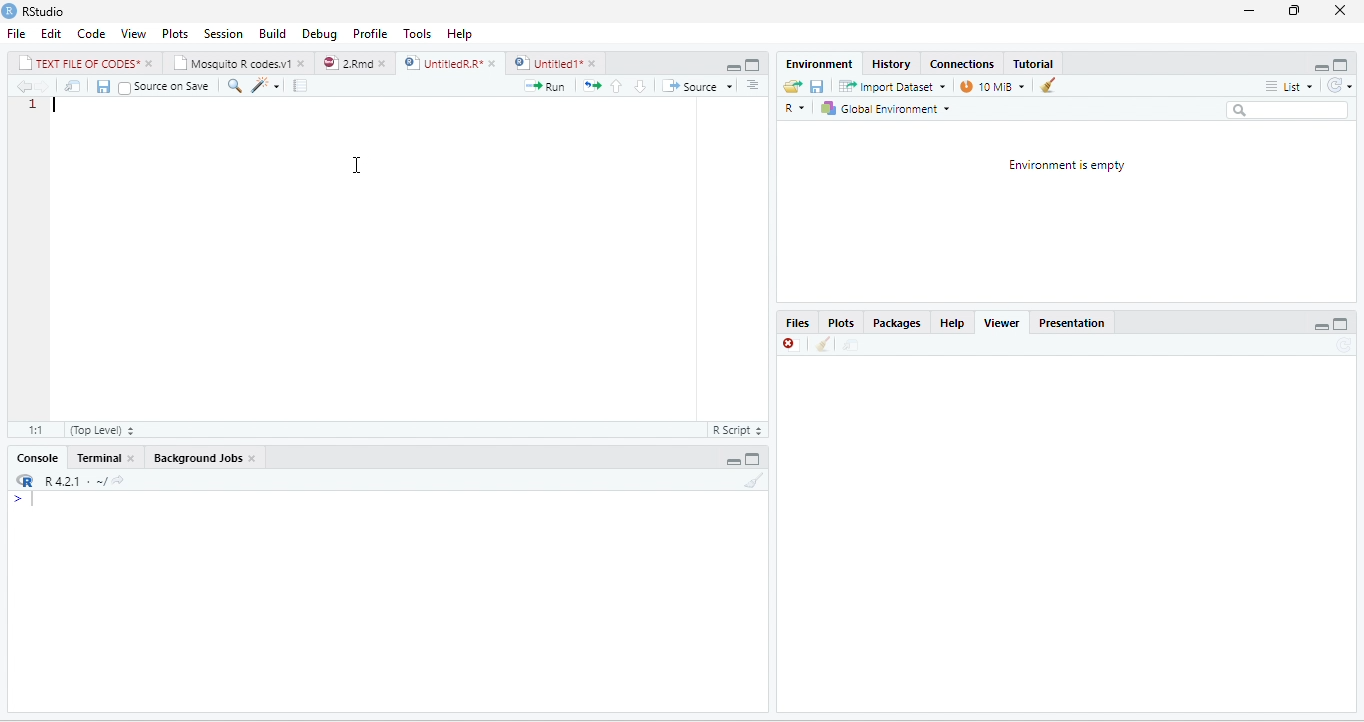 This screenshot has height=722, width=1364. I want to click on Packages, so click(899, 324).